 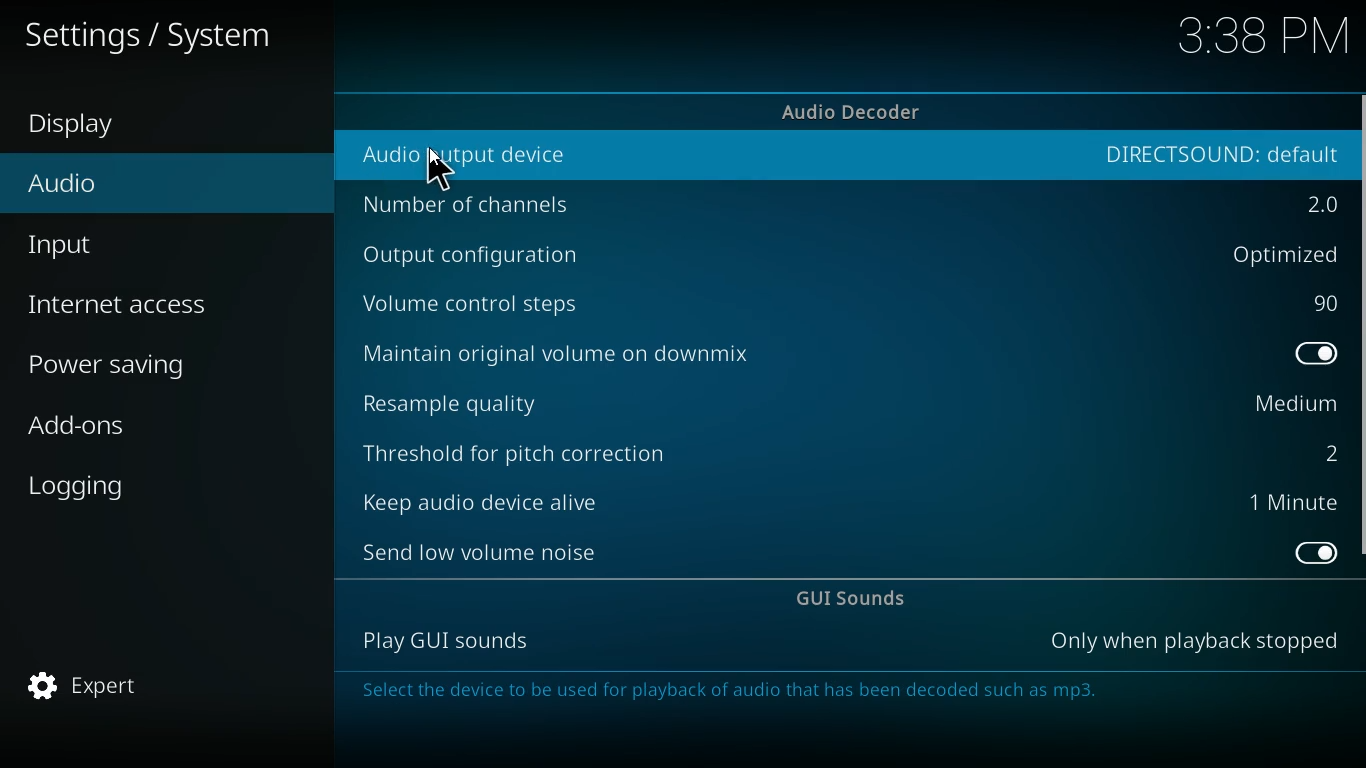 I want to click on power saving, so click(x=150, y=364).